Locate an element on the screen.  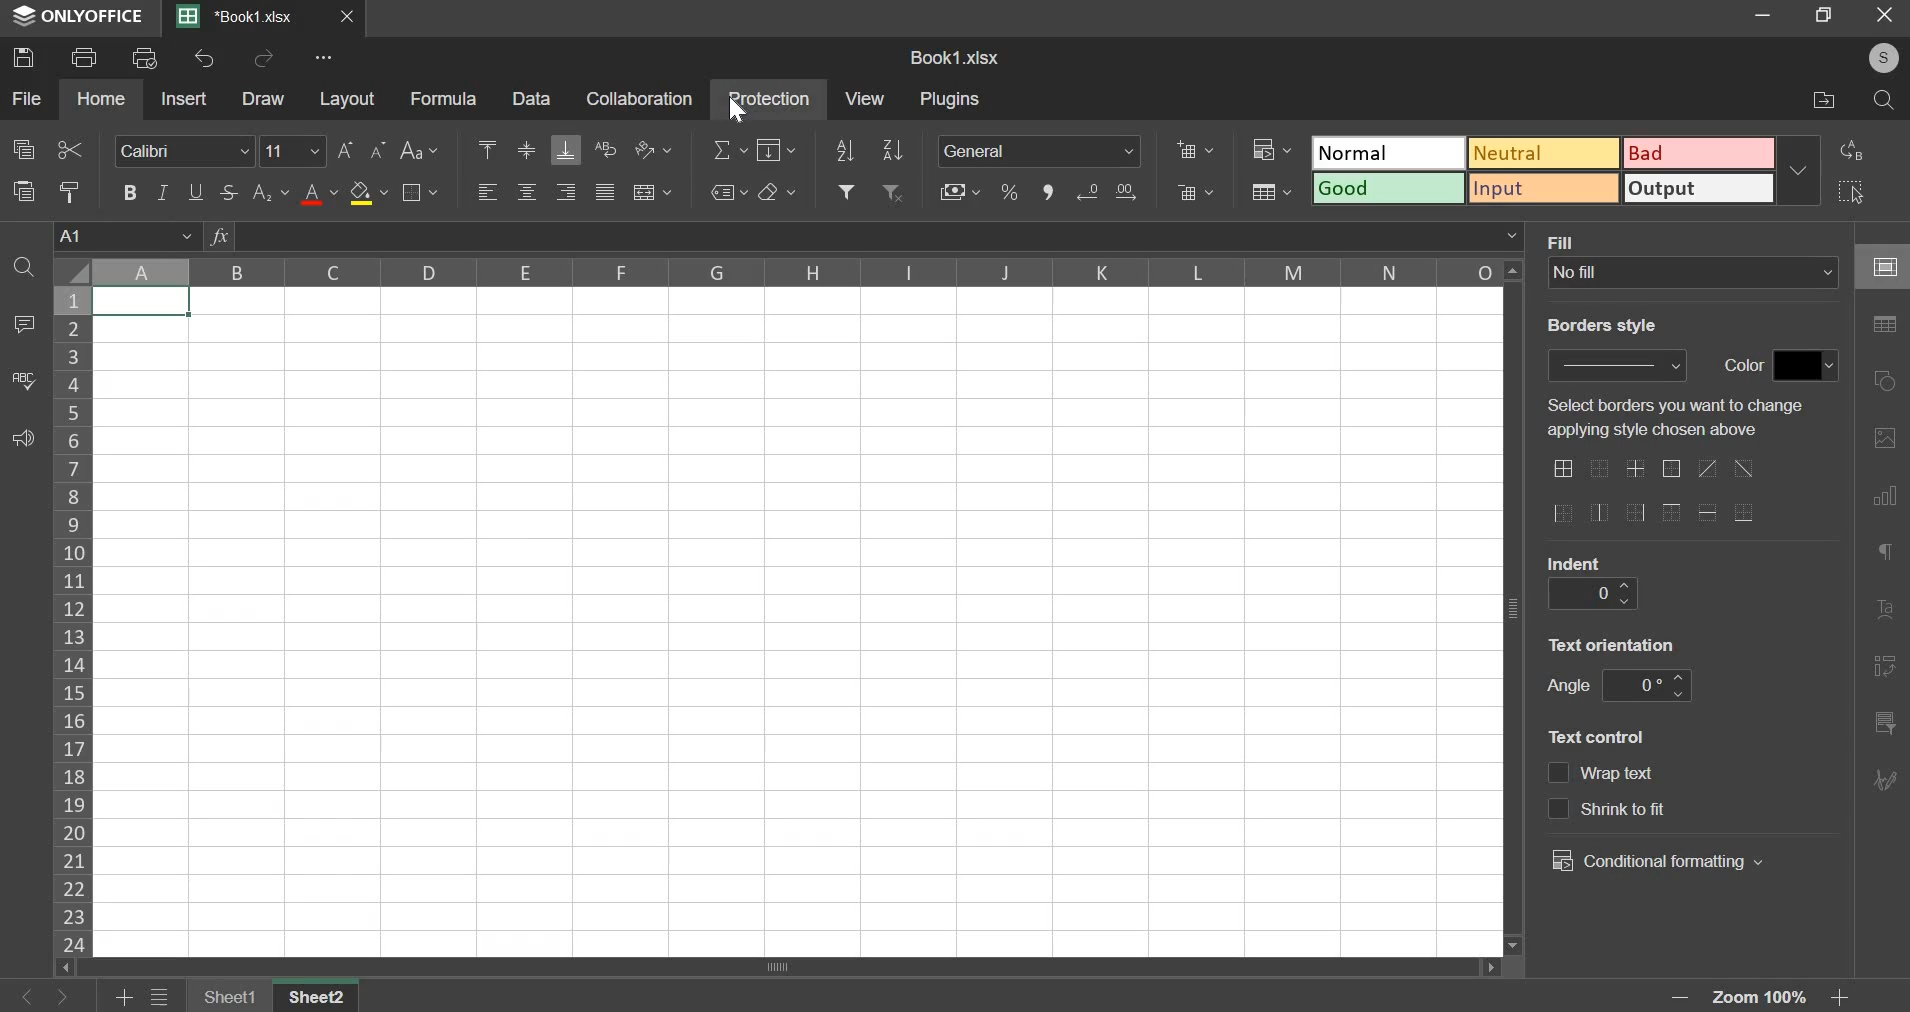
underline is located at coordinates (194, 192).